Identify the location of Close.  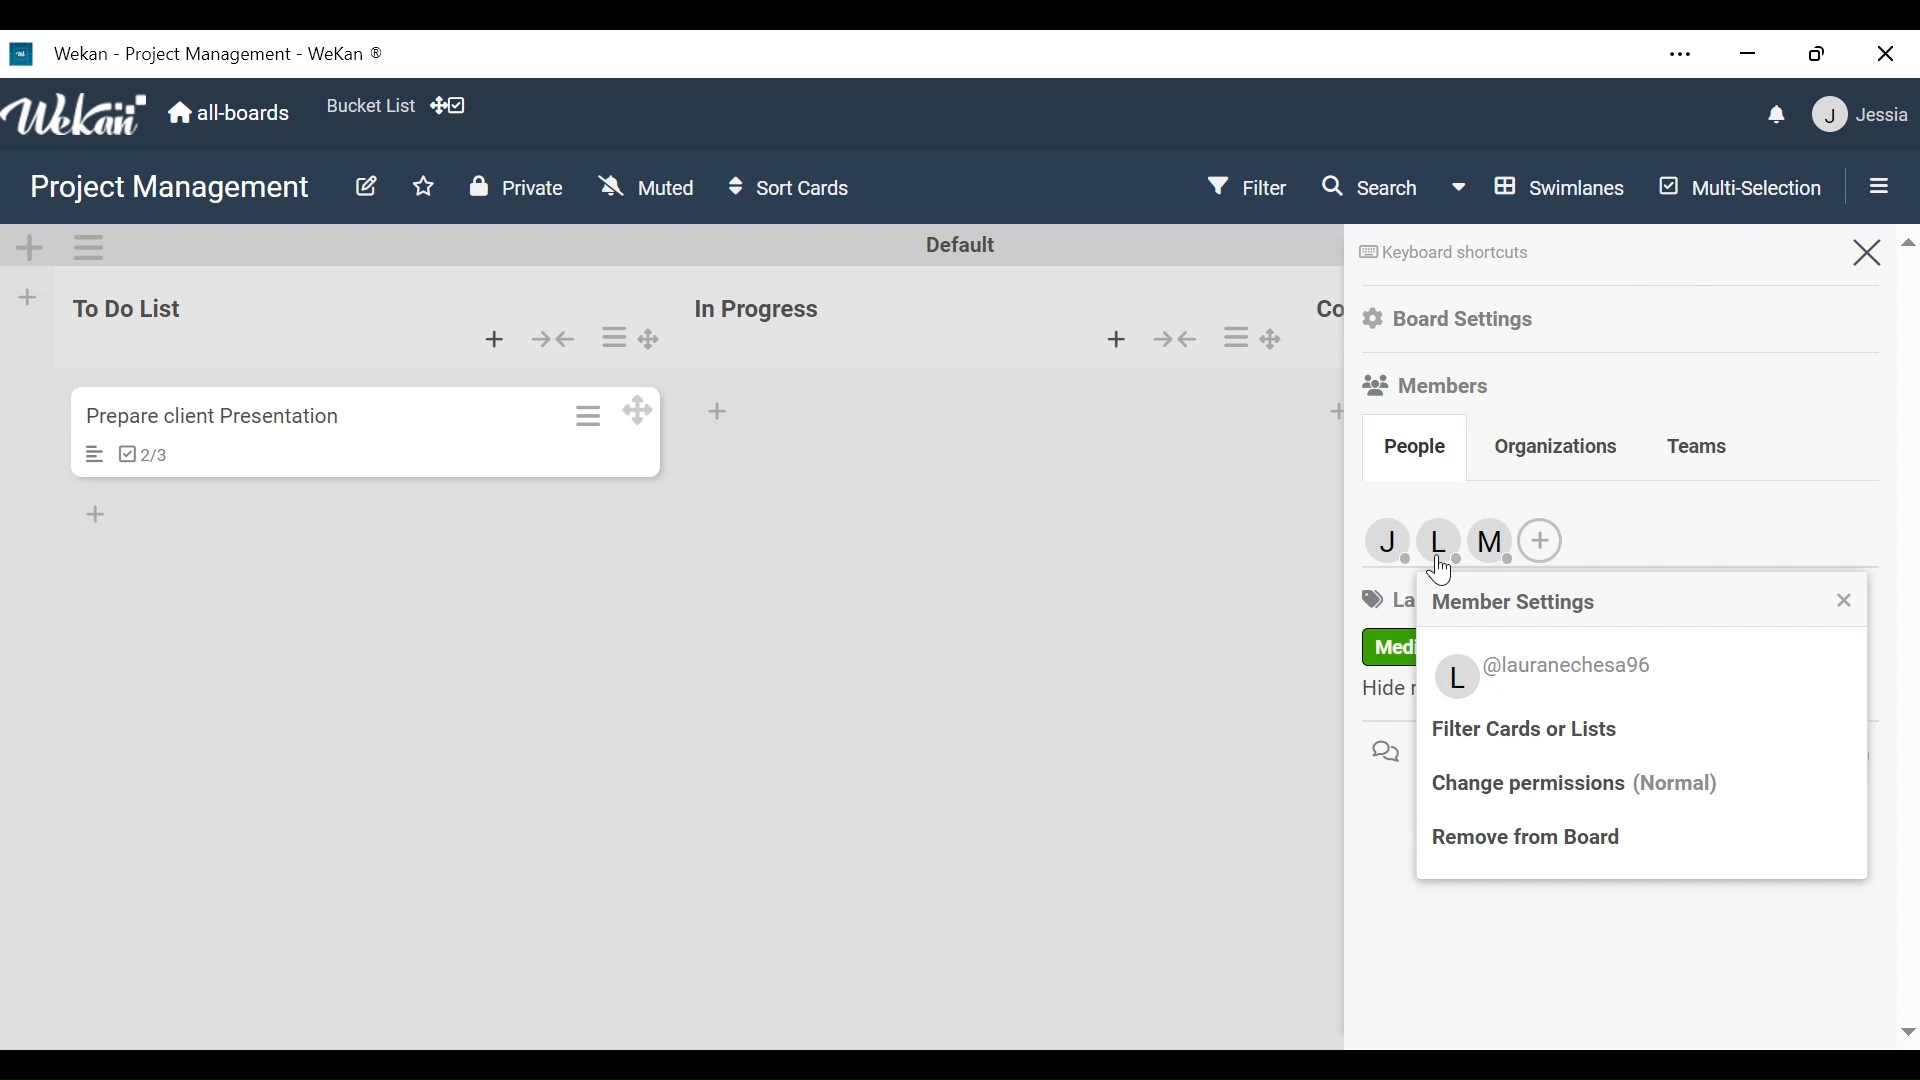
(1865, 250).